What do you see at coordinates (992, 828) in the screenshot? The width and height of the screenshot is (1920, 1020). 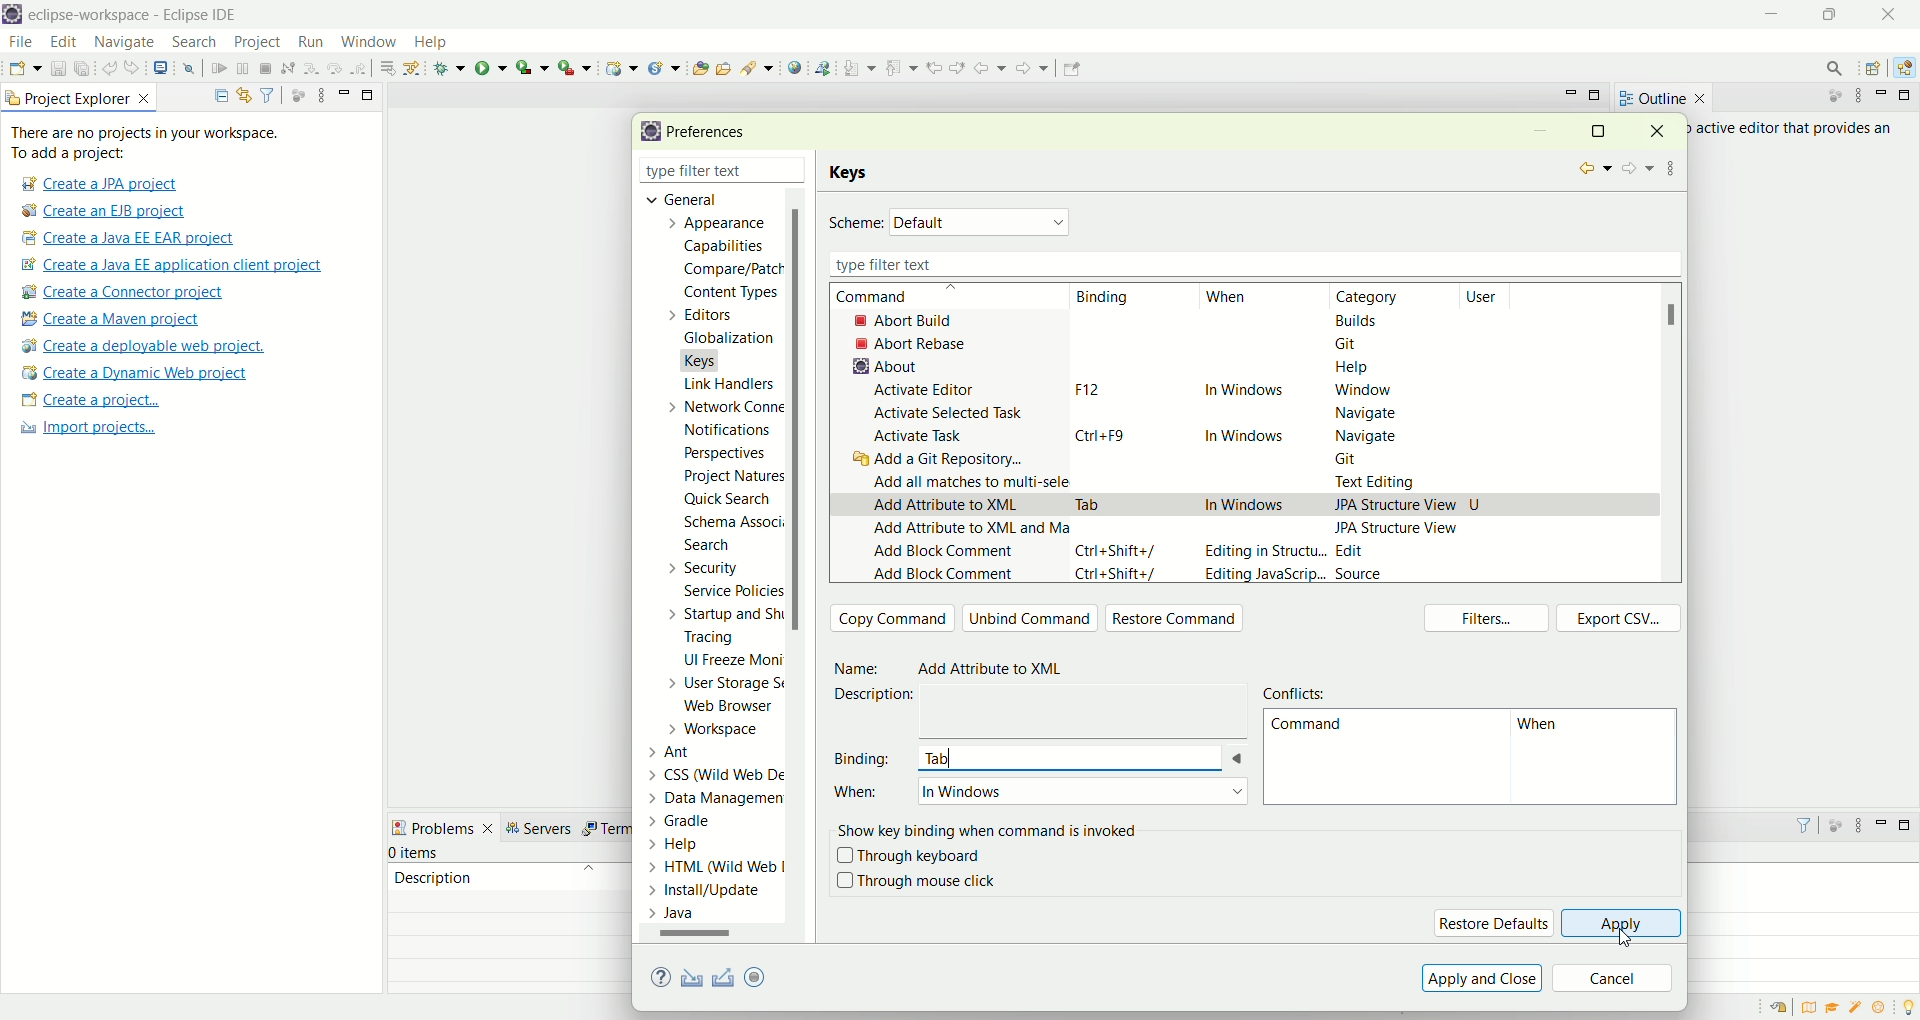 I see `show key binding when command is involved` at bounding box center [992, 828].